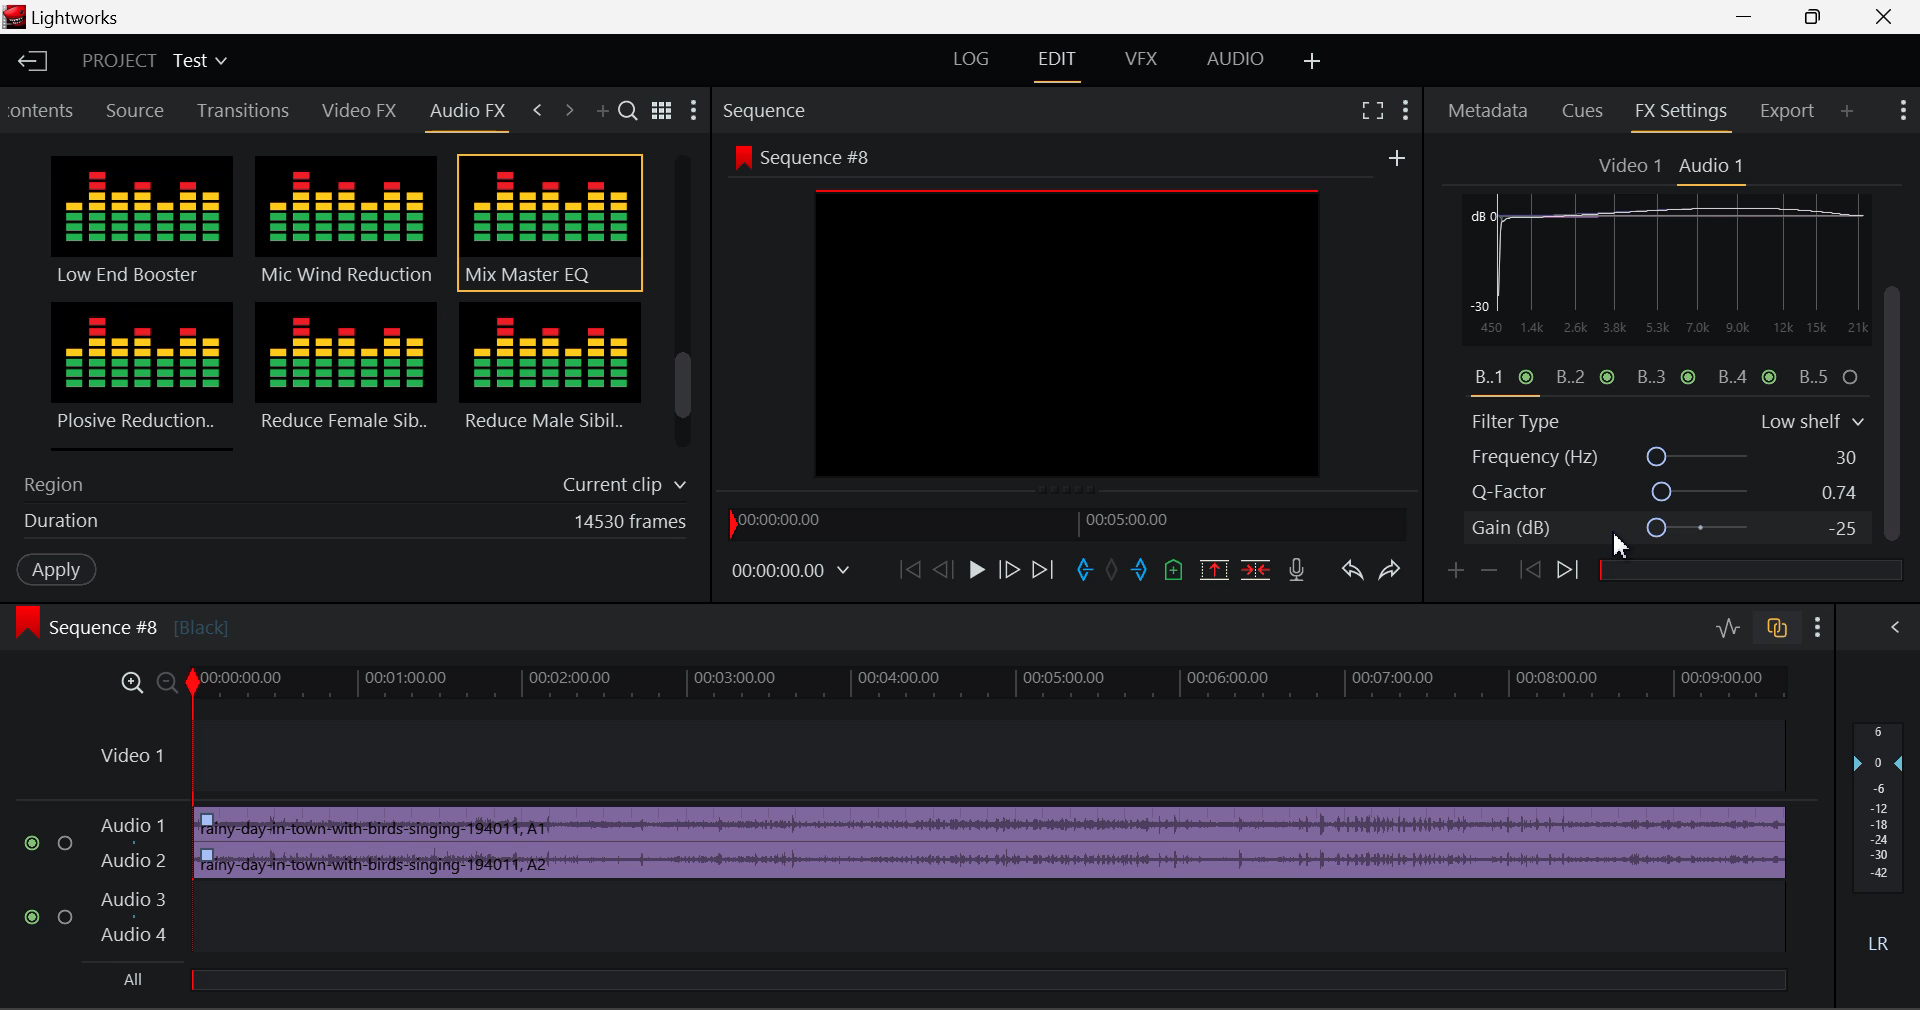  I want to click on Add, so click(1397, 159).